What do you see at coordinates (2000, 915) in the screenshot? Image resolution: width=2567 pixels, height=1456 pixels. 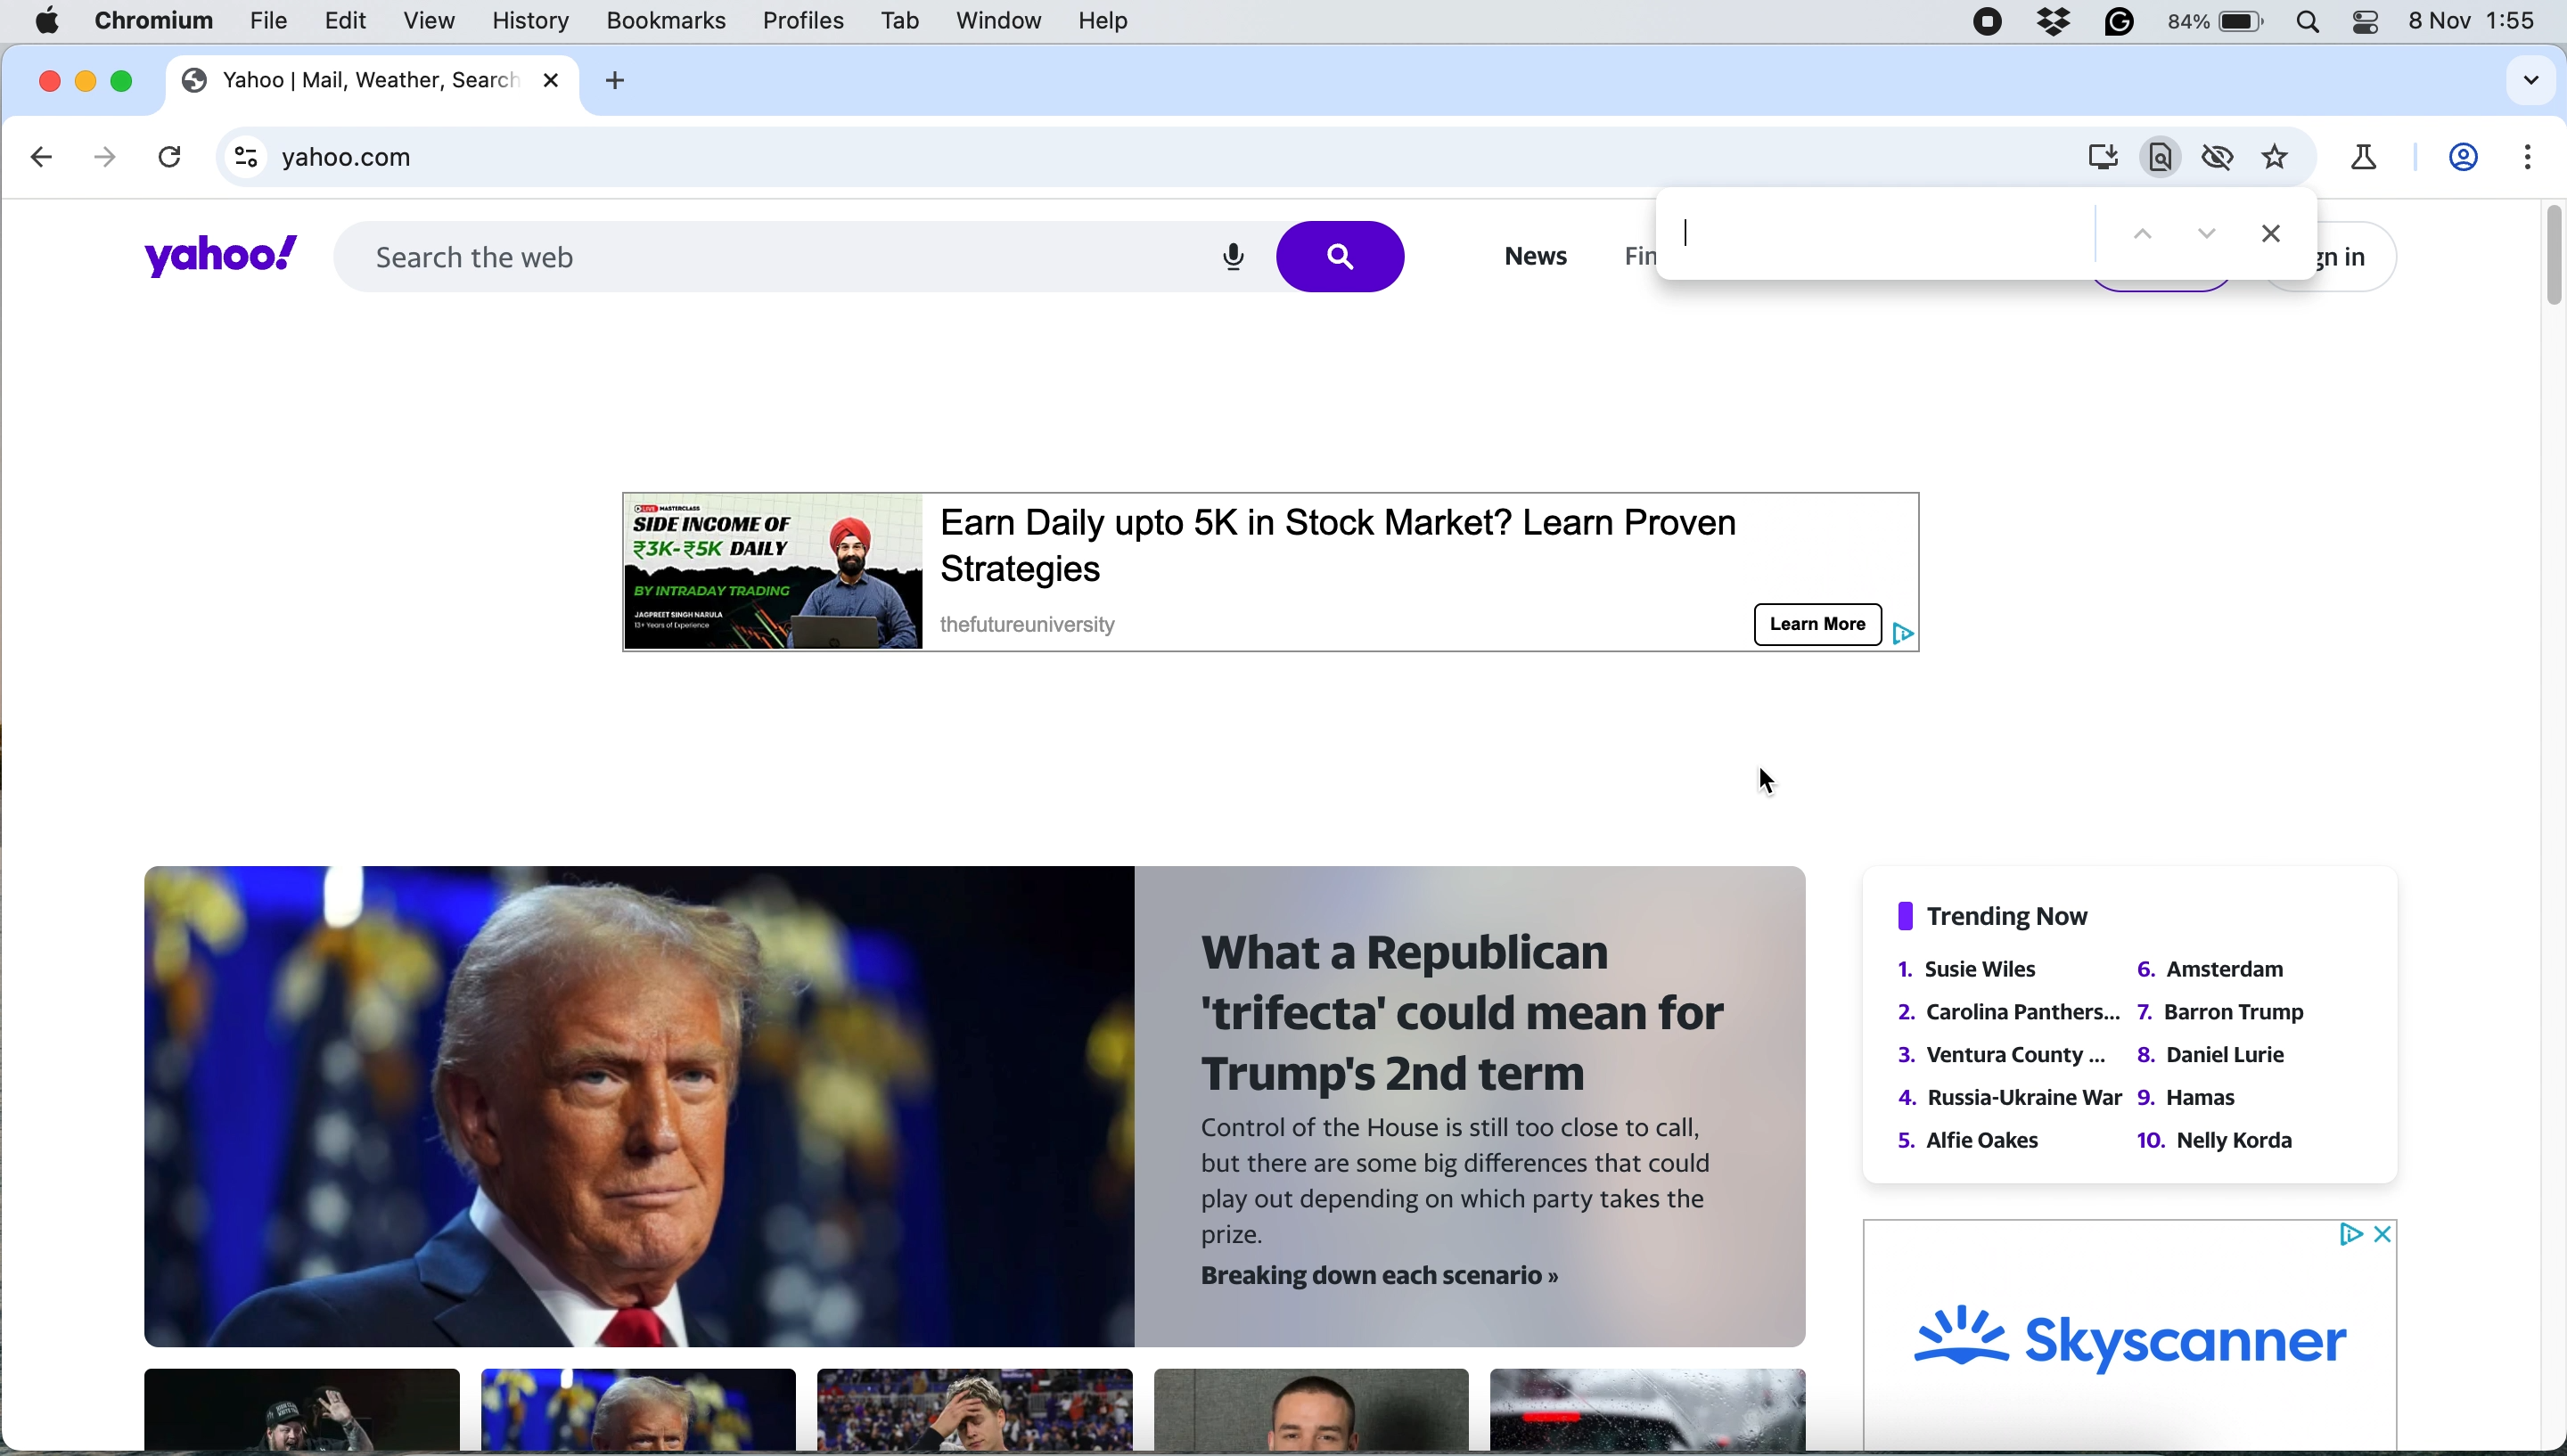 I see `trending news` at bounding box center [2000, 915].